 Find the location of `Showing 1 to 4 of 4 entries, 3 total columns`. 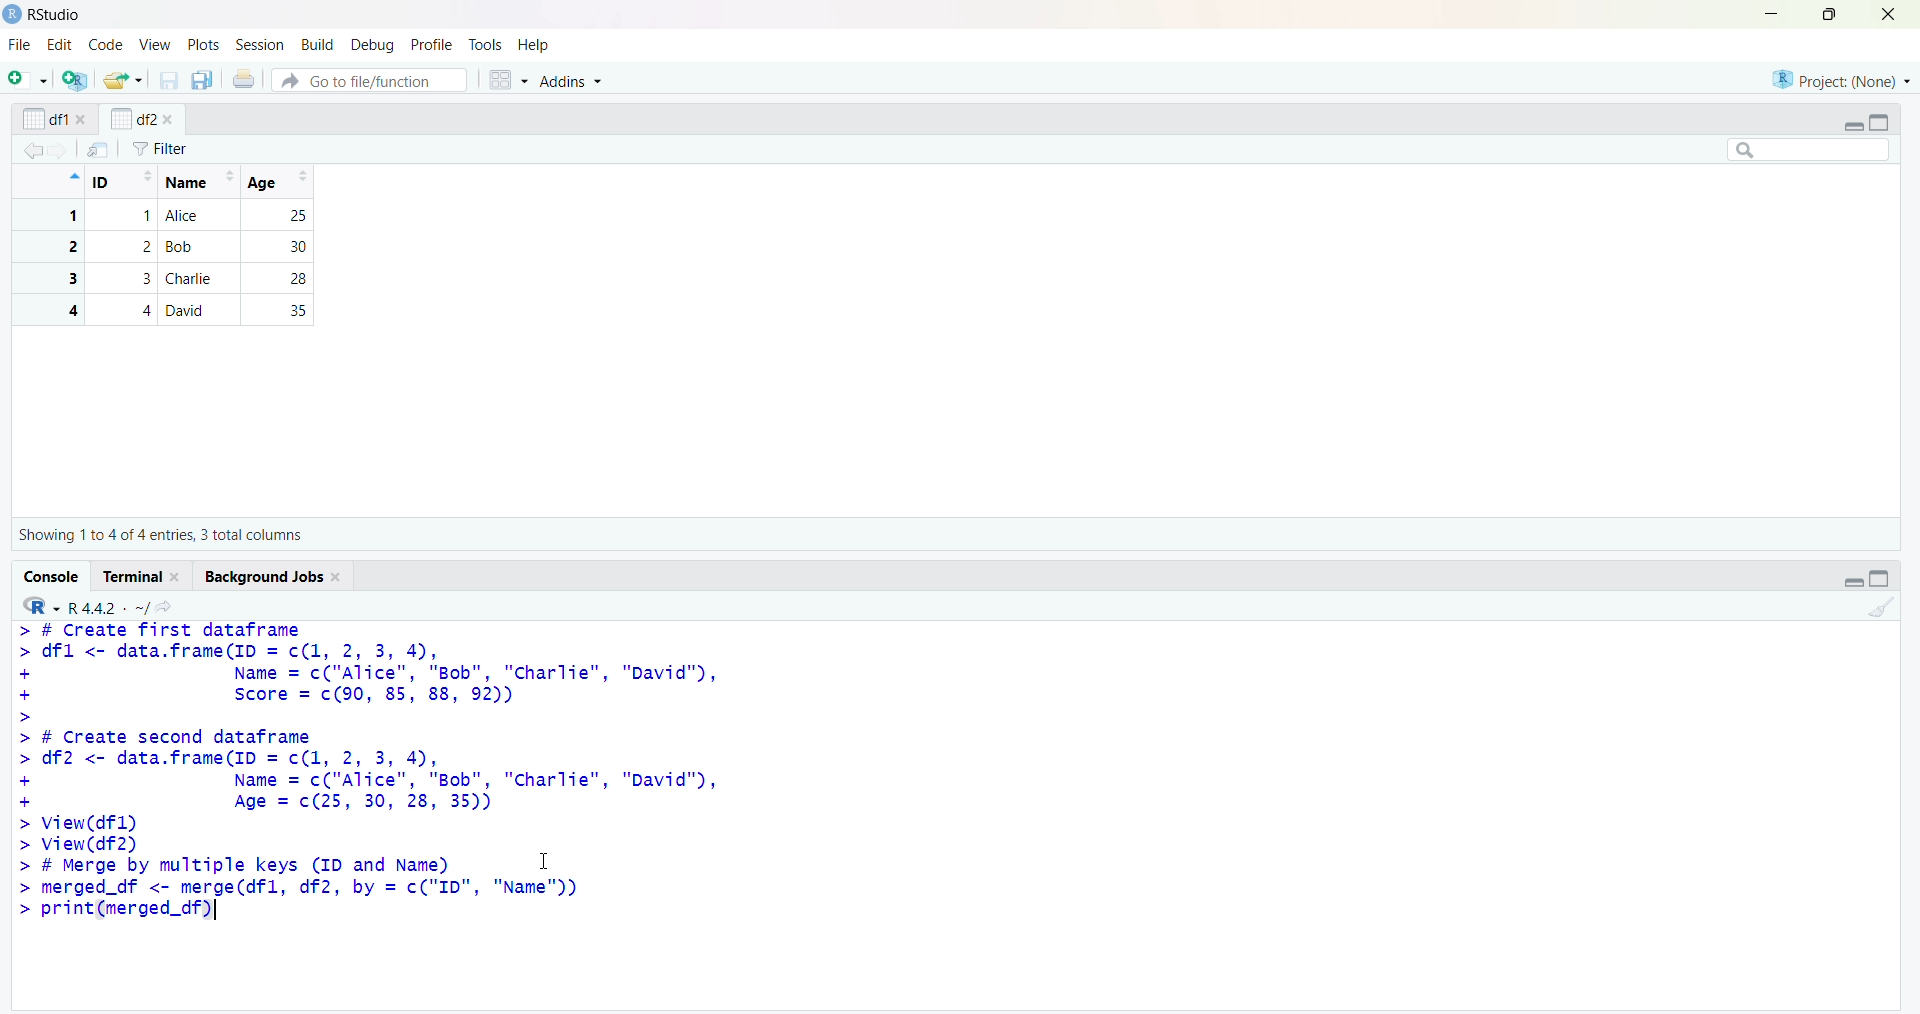

Showing 1 to 4 of 4 entries, 3 total columns is located at coordinates (160, 535).